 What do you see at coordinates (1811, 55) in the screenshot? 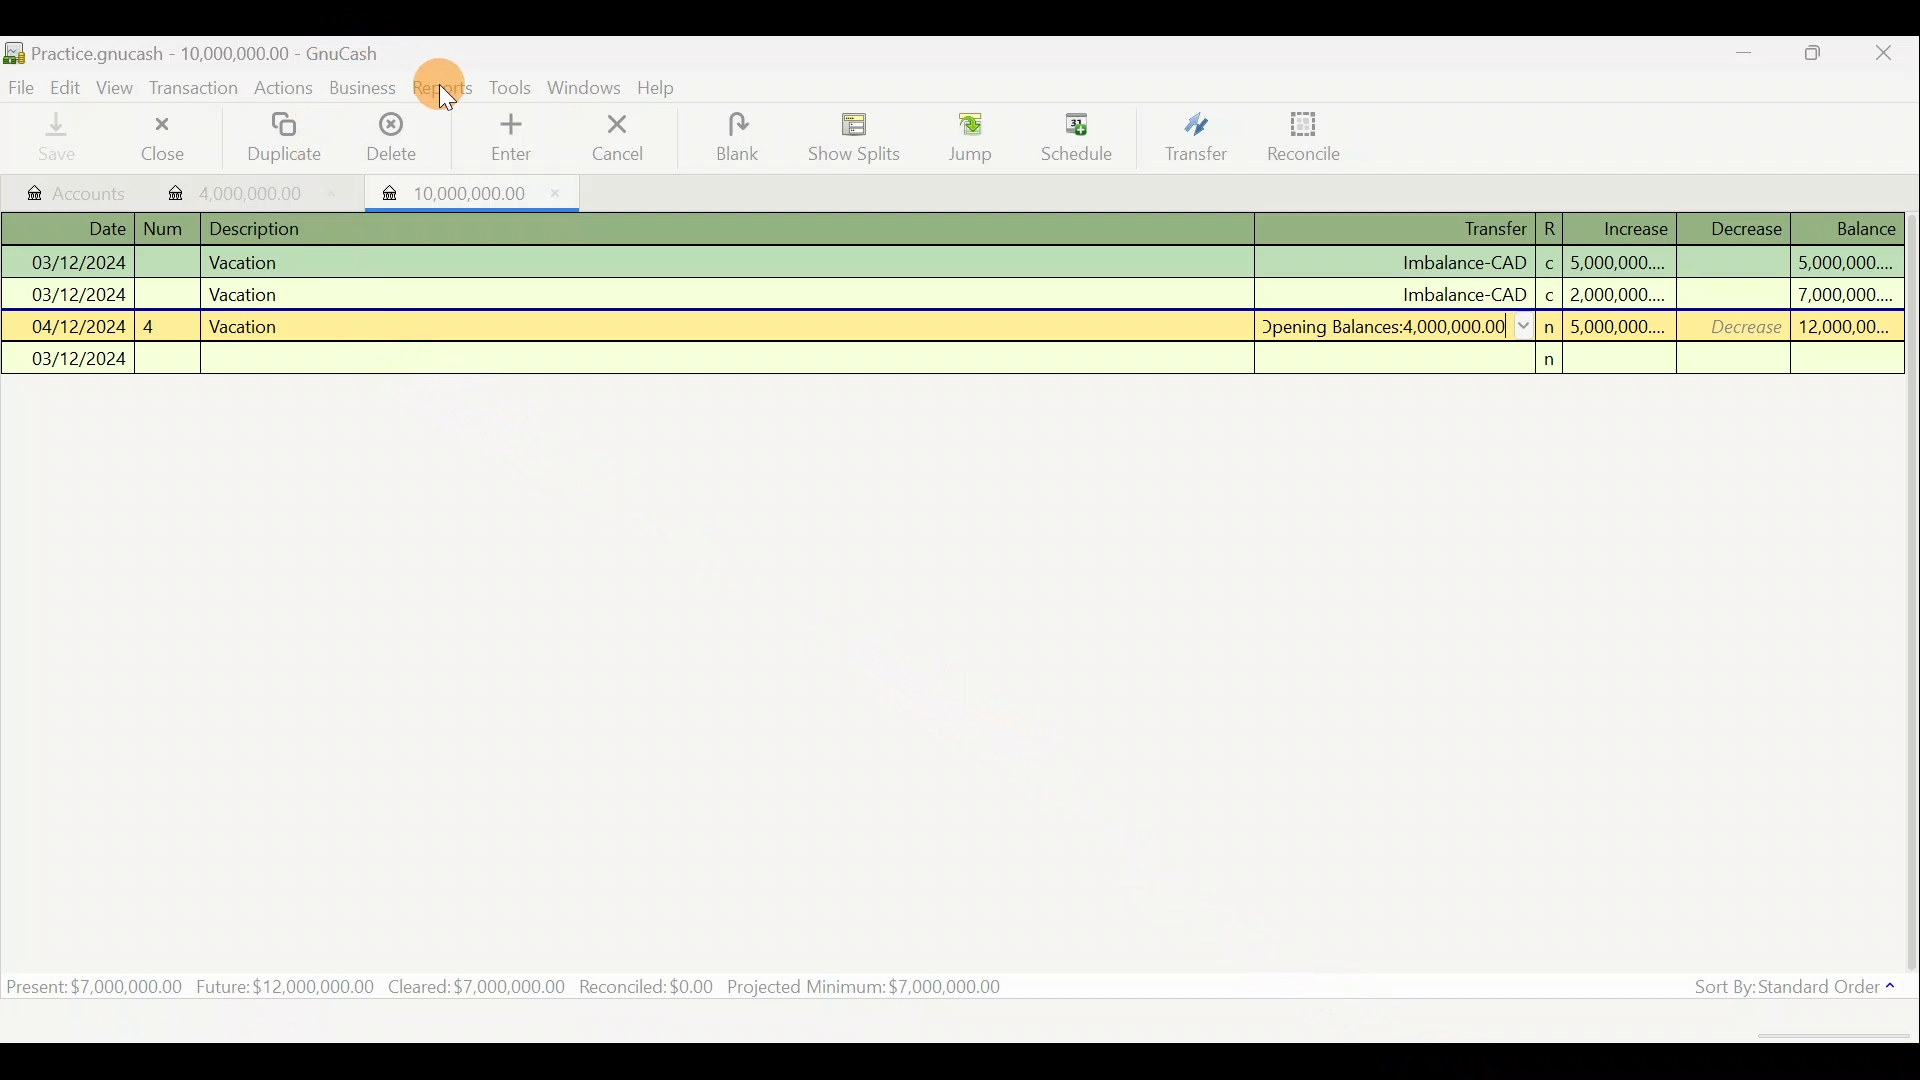
I see `Maximize` at bounding box center [1811, 55].